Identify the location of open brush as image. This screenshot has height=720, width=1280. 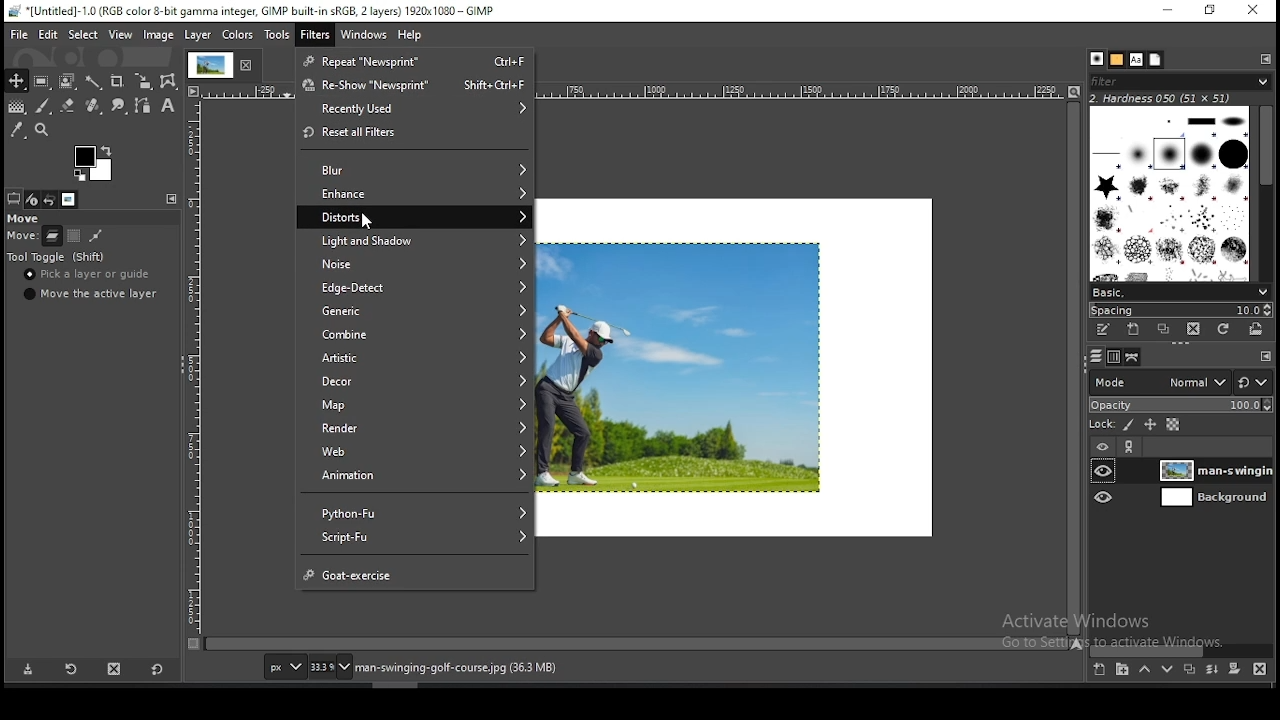
(1260, 332).